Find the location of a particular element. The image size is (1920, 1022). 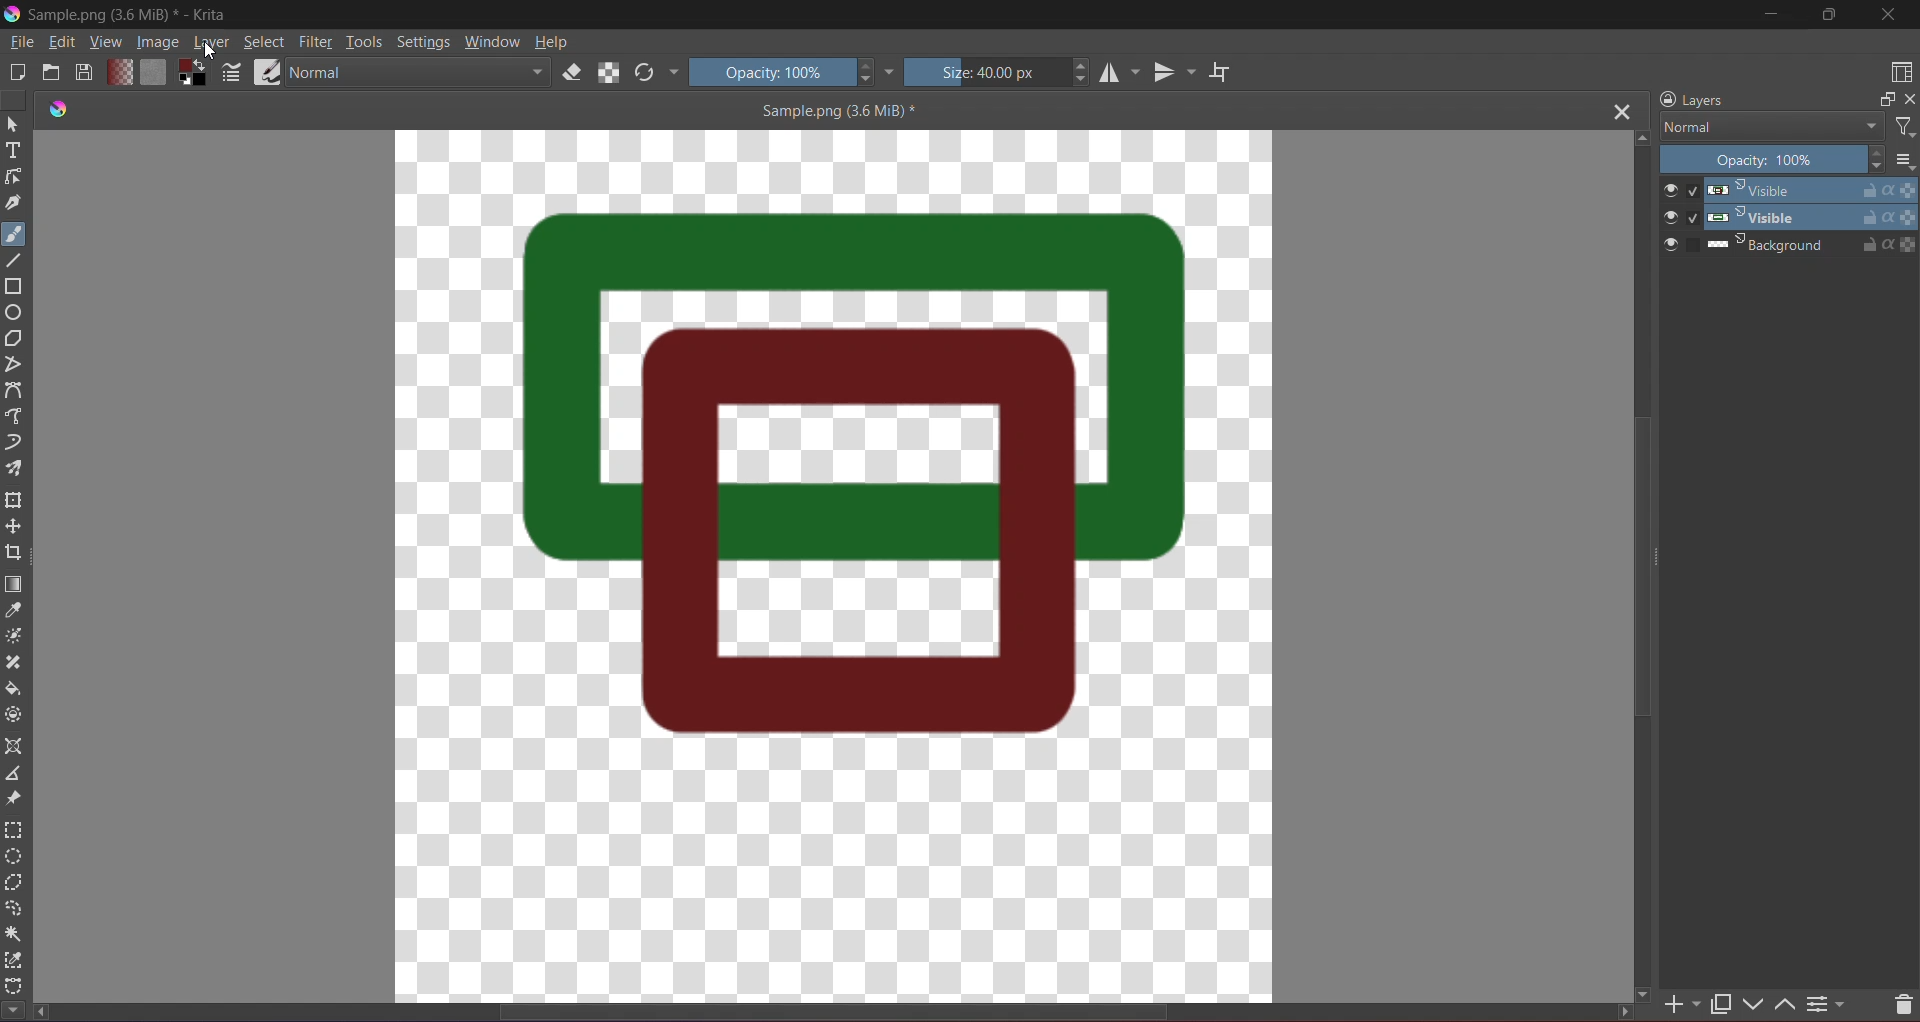

Save is located at coordinates (84, 73).